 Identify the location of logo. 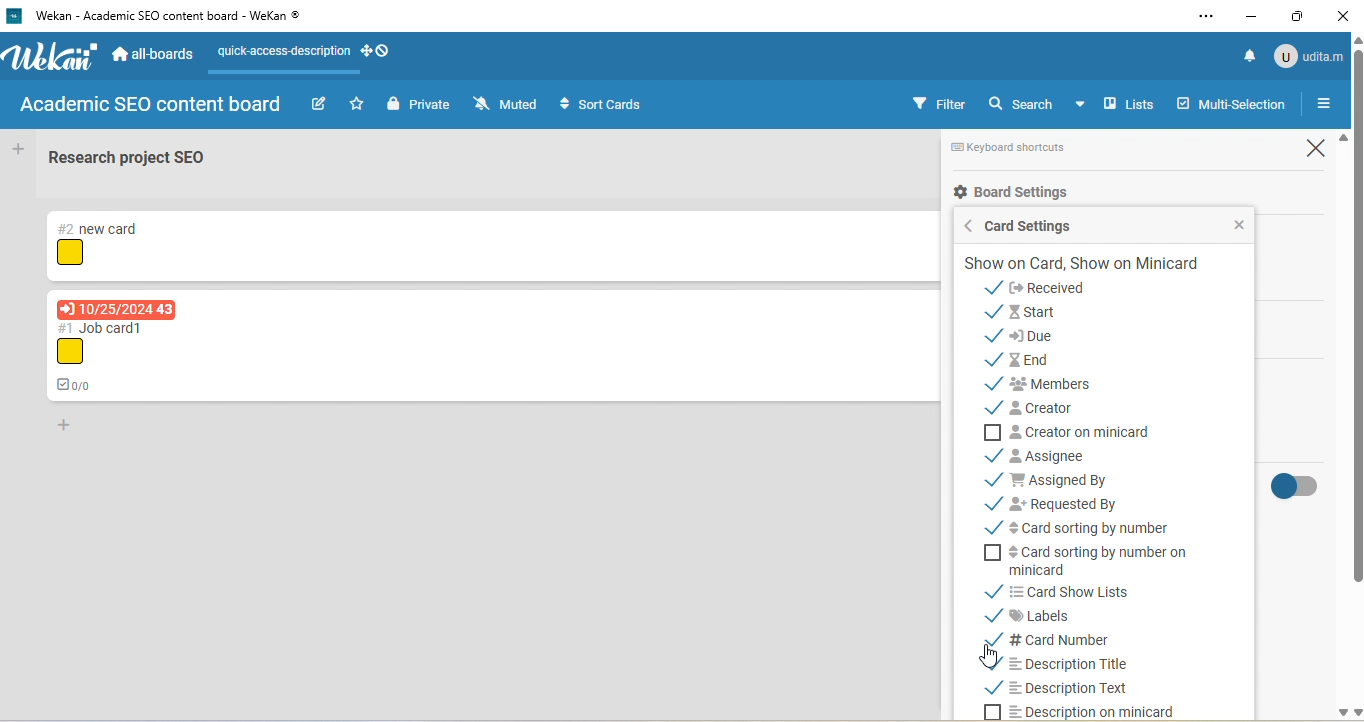
(55, 57).